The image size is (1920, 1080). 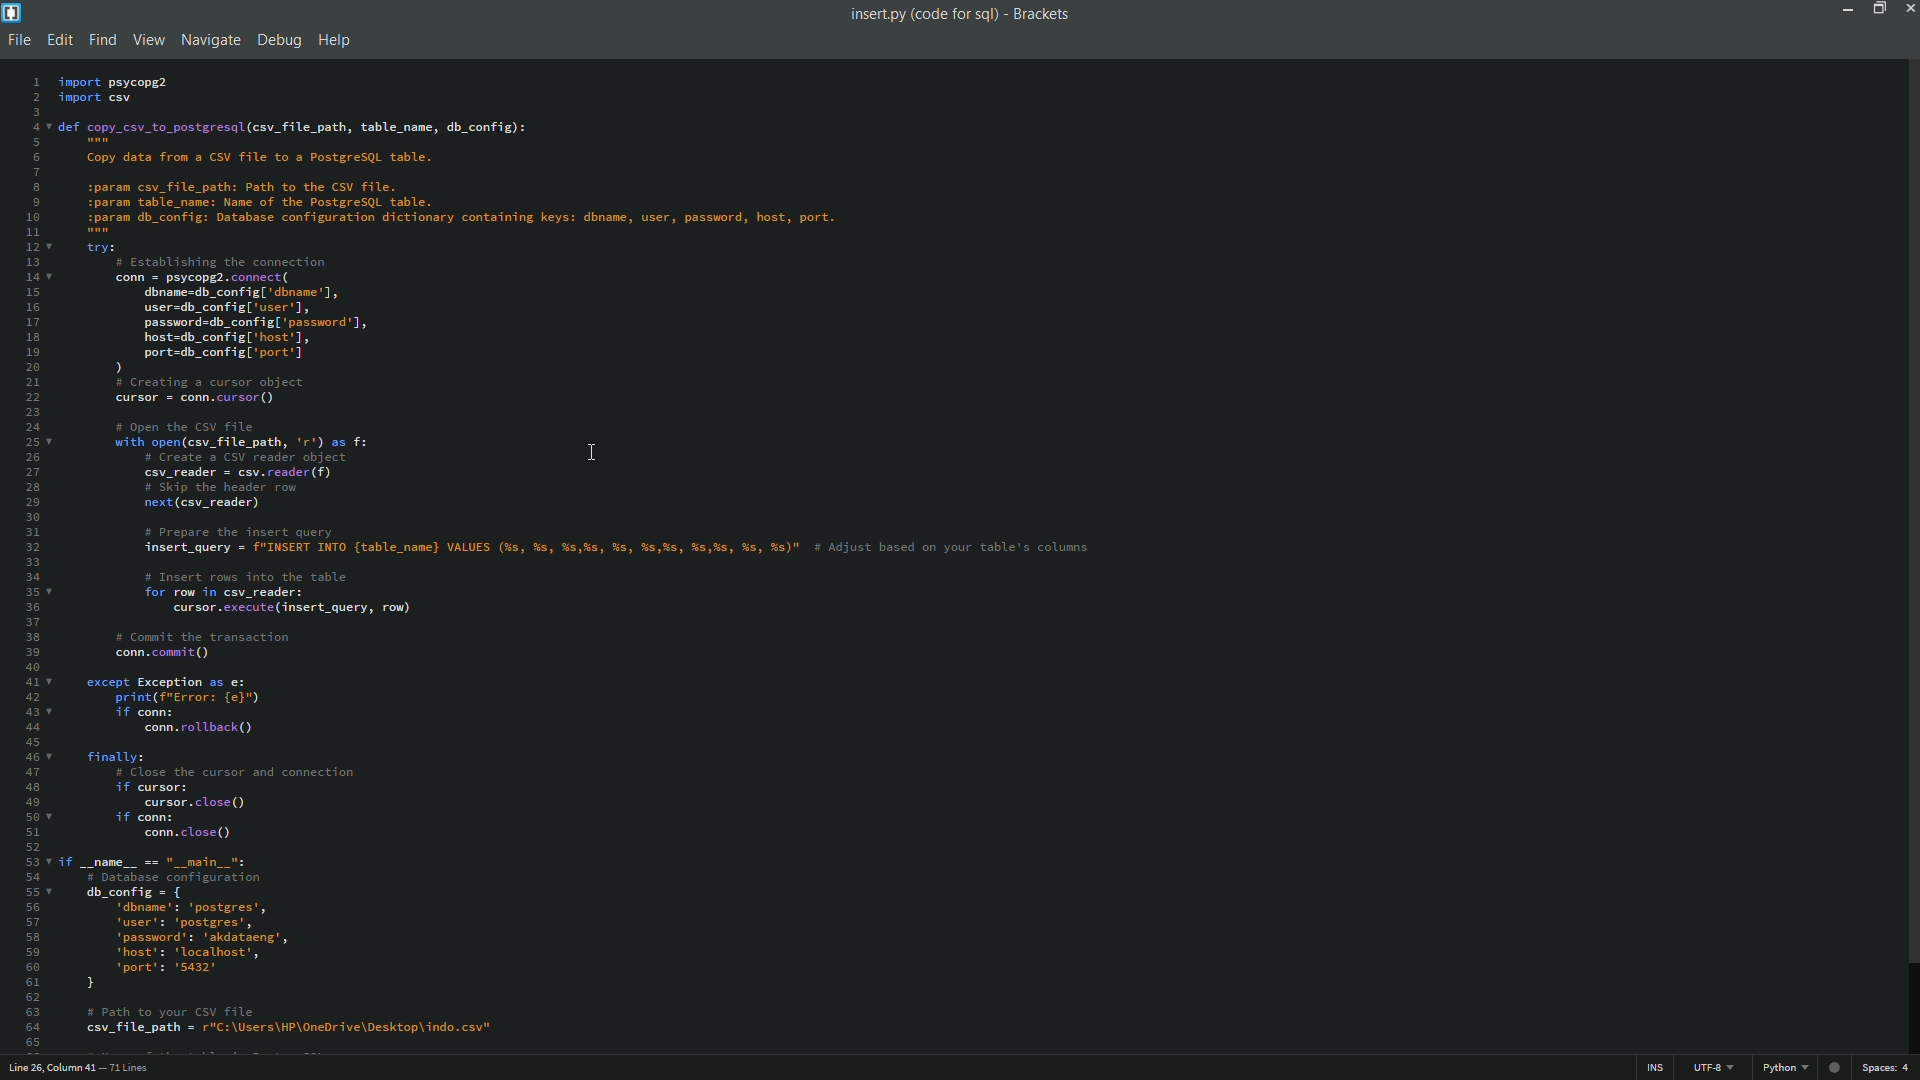 What do you see at coordinates (1040, 12) in the screenshot?
I see `app name` at bounding box center [1040, 12].